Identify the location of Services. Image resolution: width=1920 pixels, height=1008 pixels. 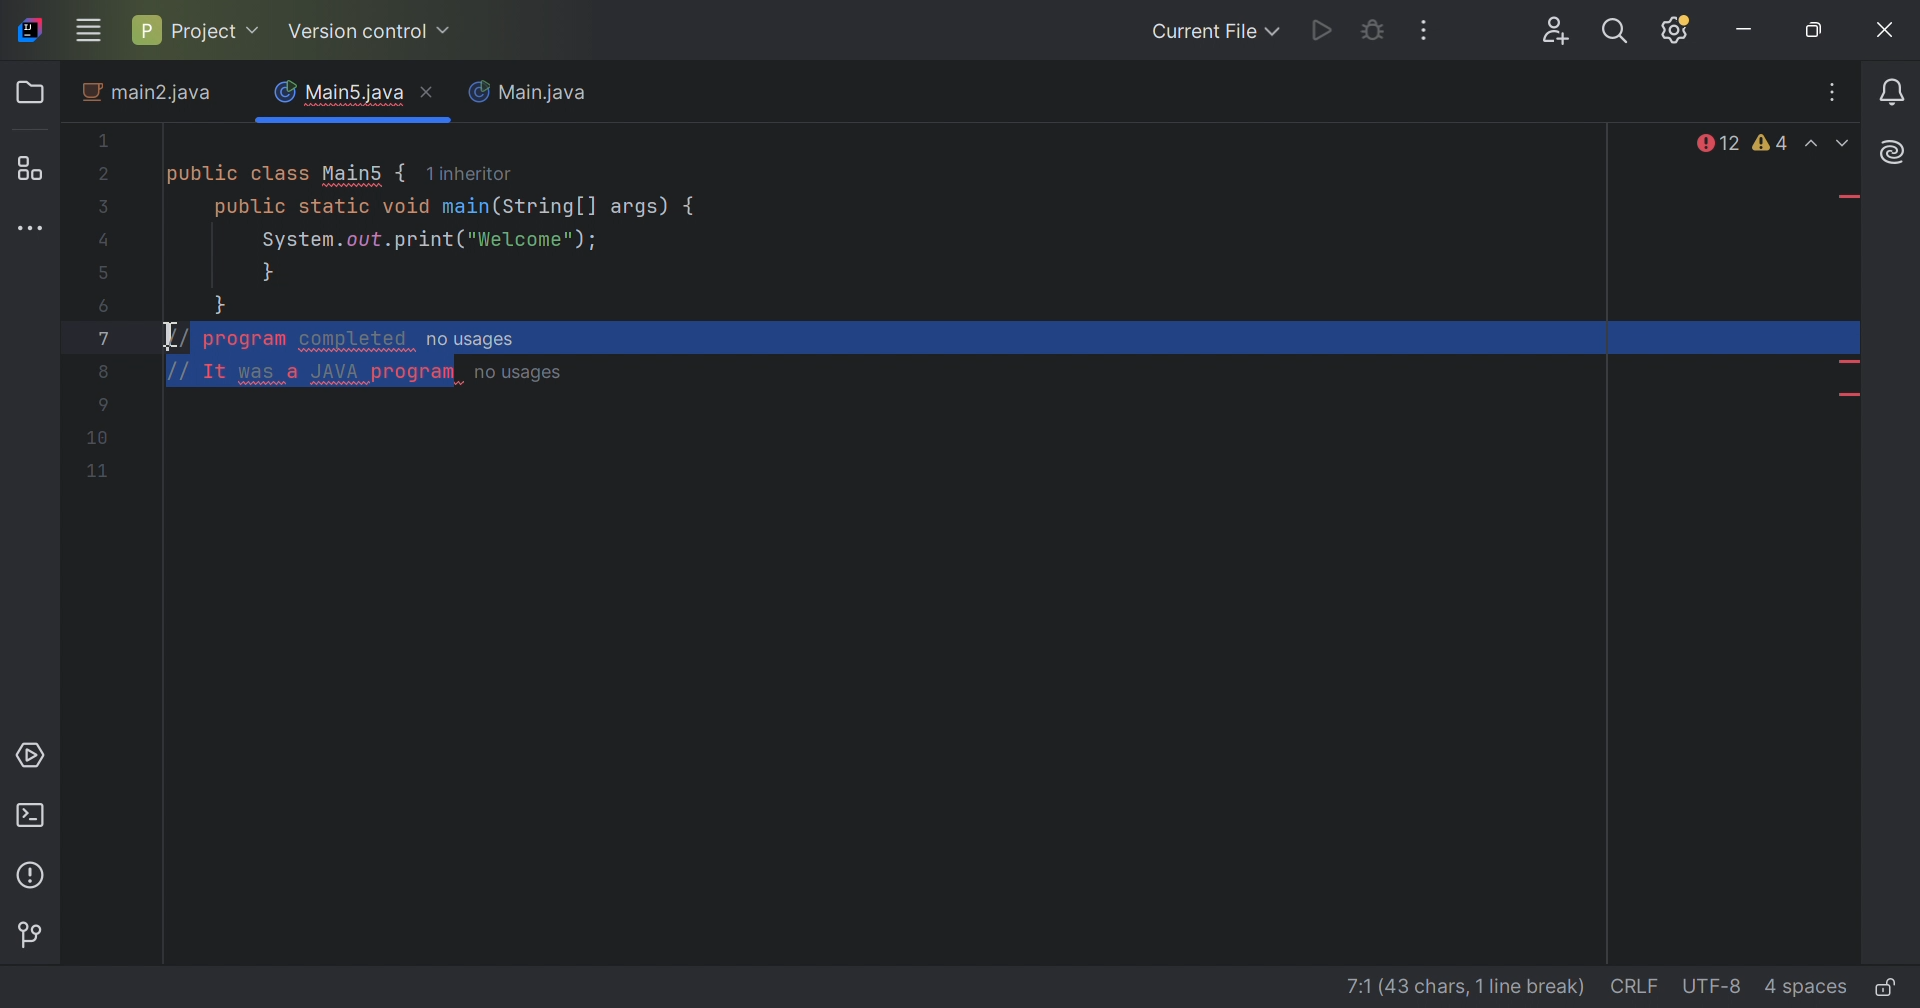
(35, 758).